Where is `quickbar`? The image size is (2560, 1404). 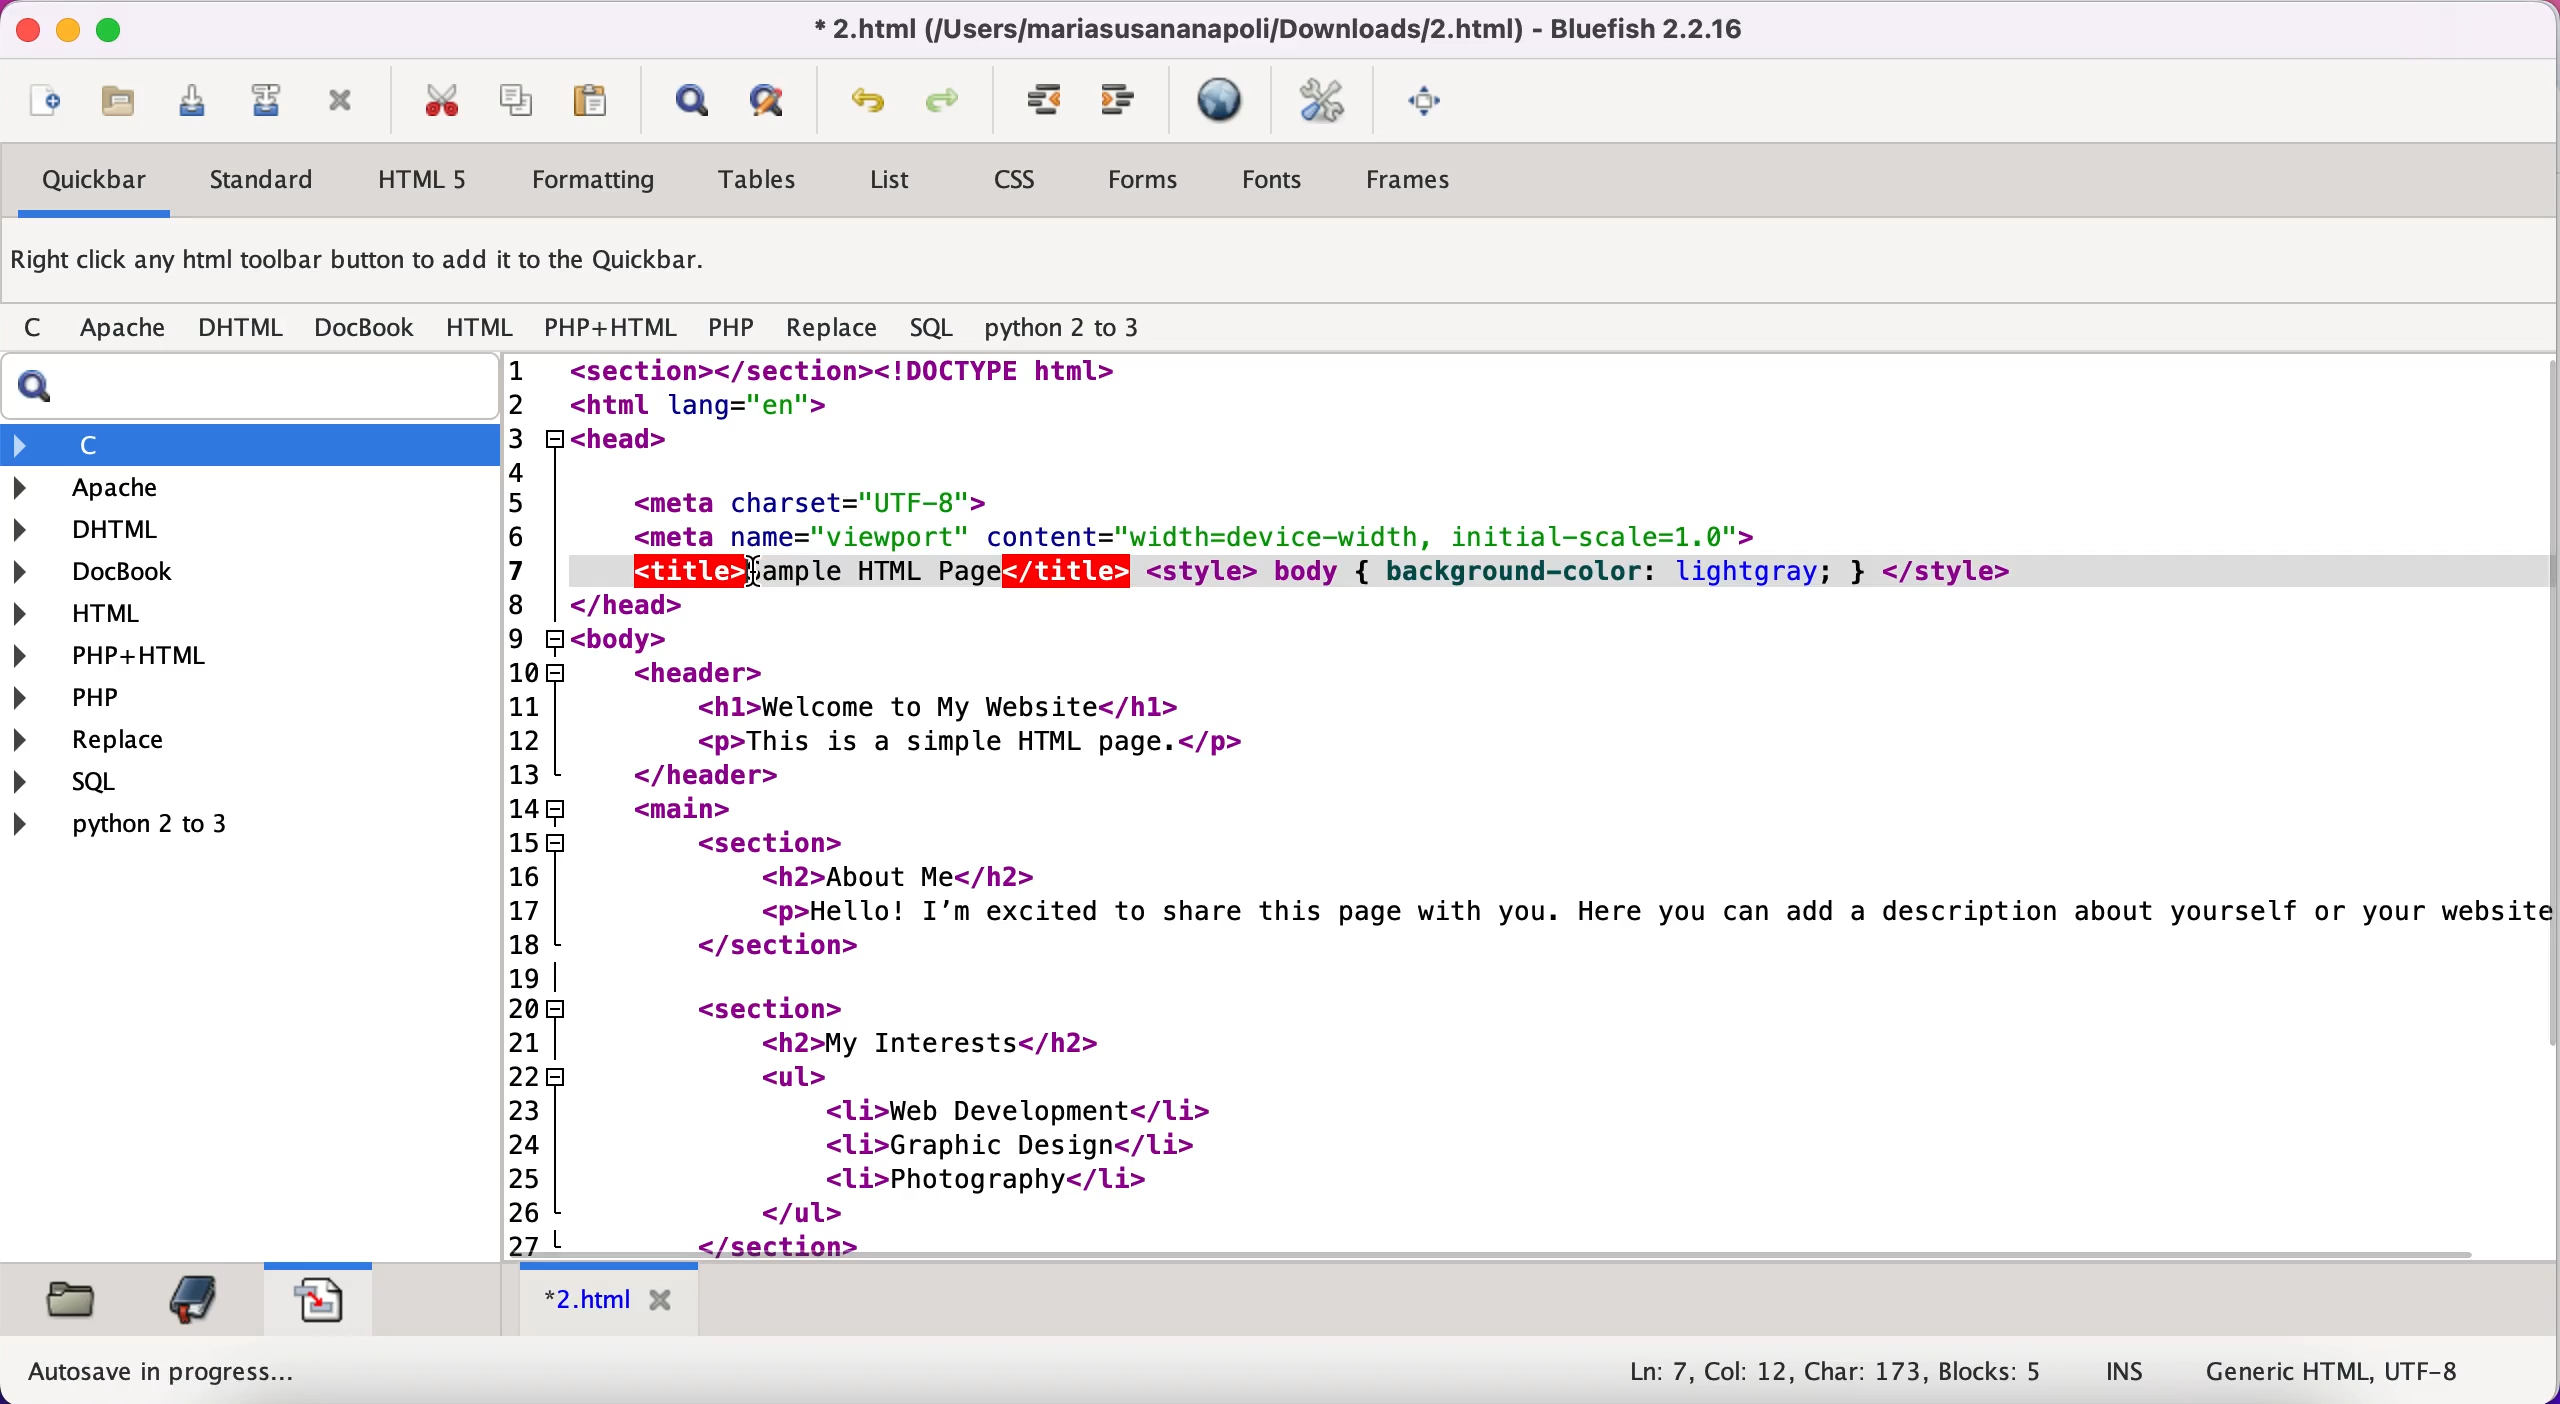 quickbar is located at coordinates (91, 183).